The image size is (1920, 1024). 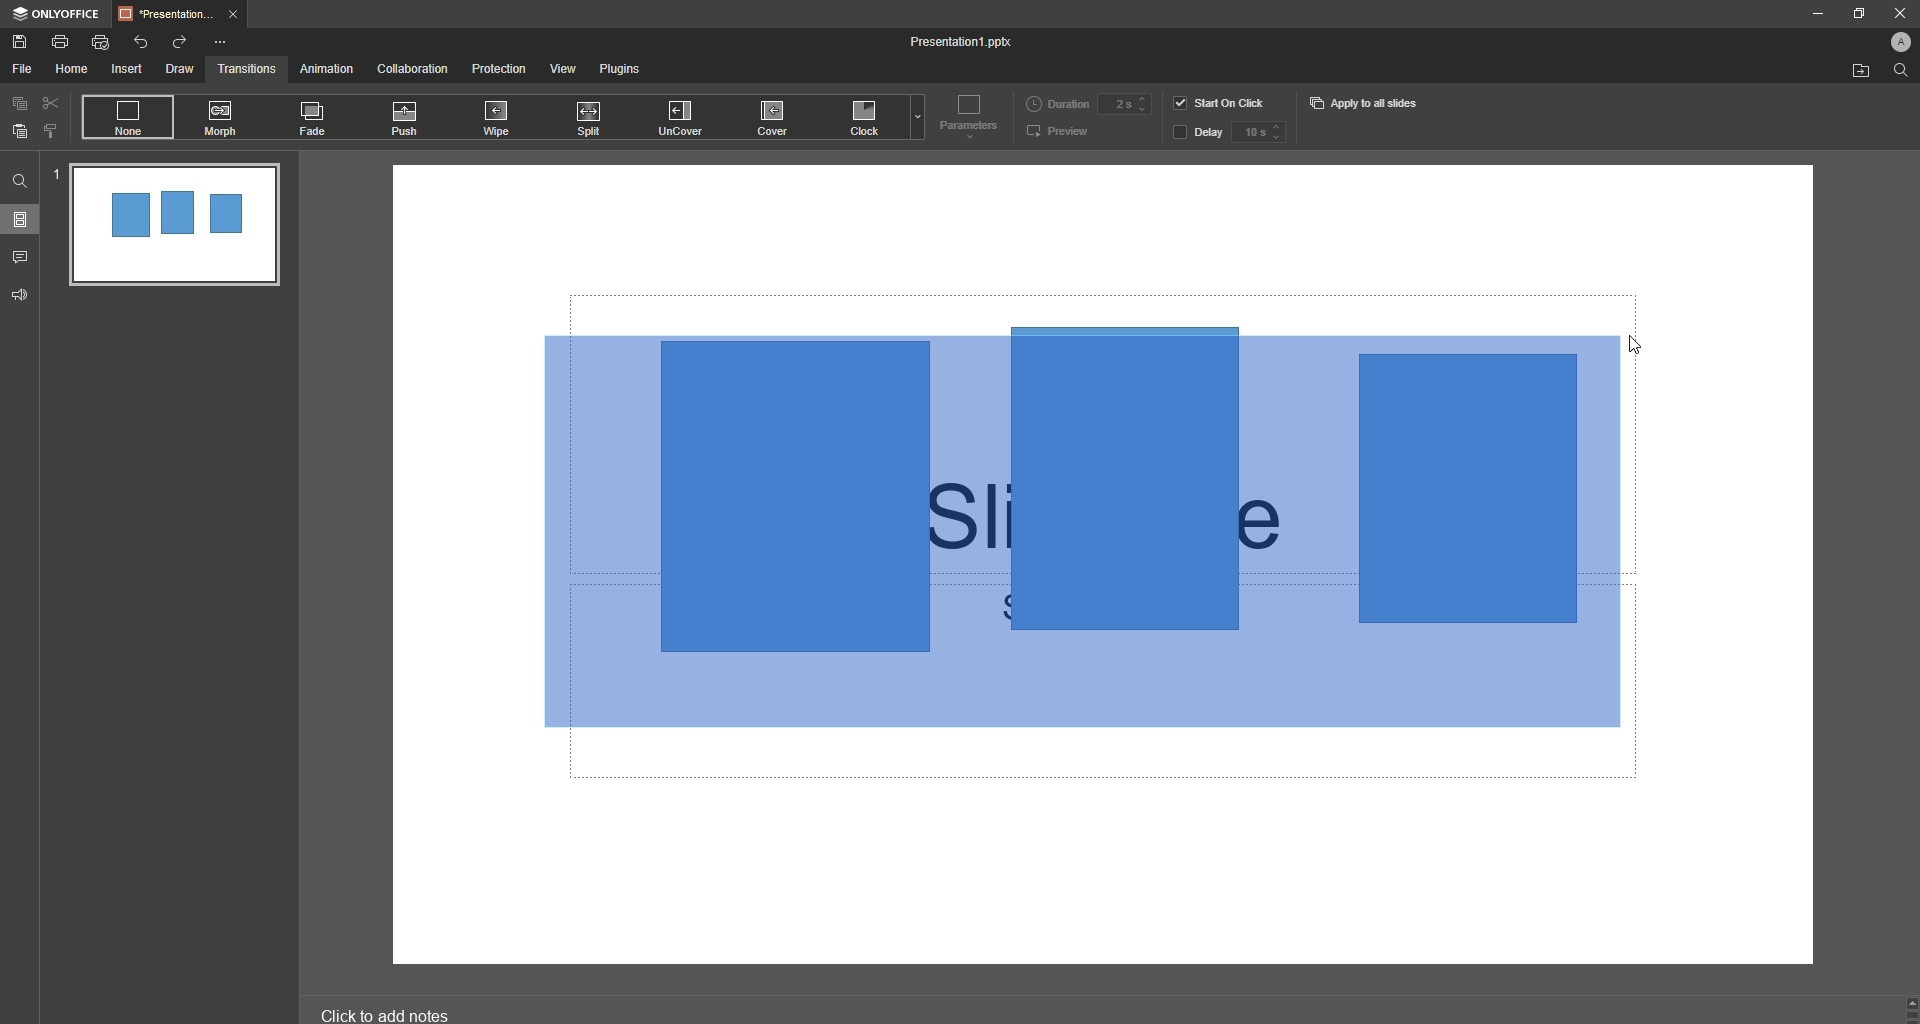 What do you see at coordinates (914, 120) in the screenshot?
I see `dropdown` at bounding box center [914, 120].